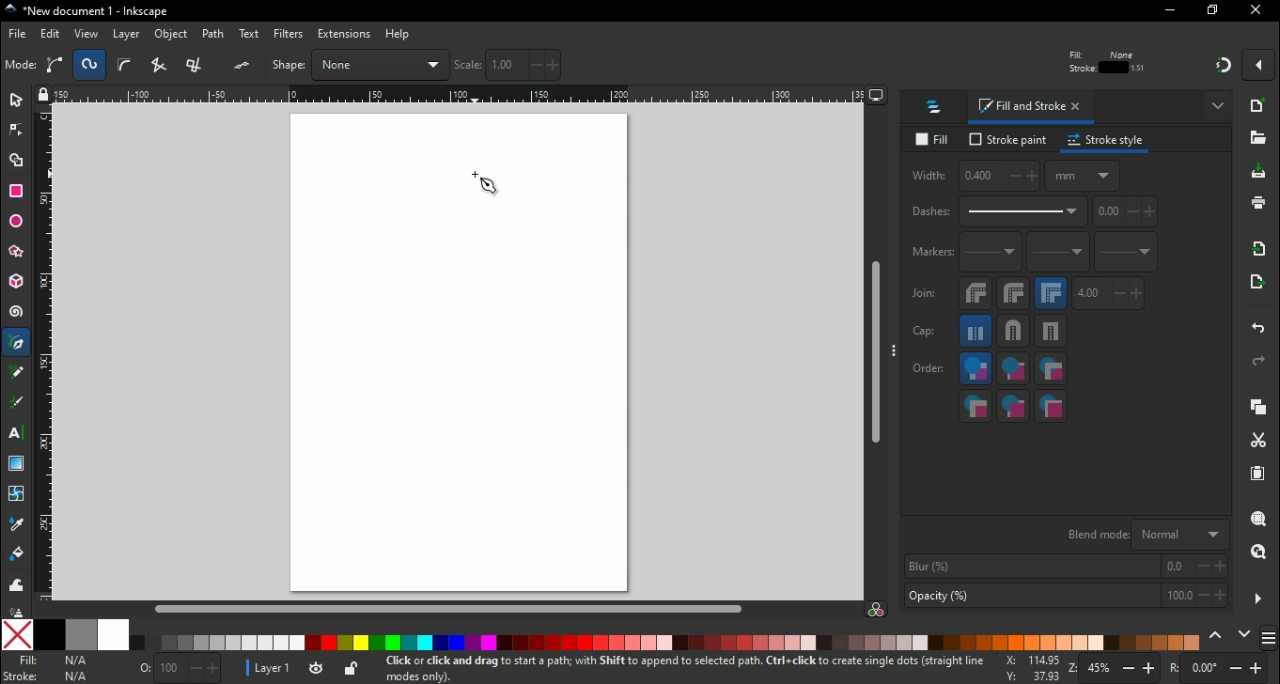 Image resolution: width=1280 pixels, height=684 pixels. I want to click on max length of miter, so click(1110, 298).